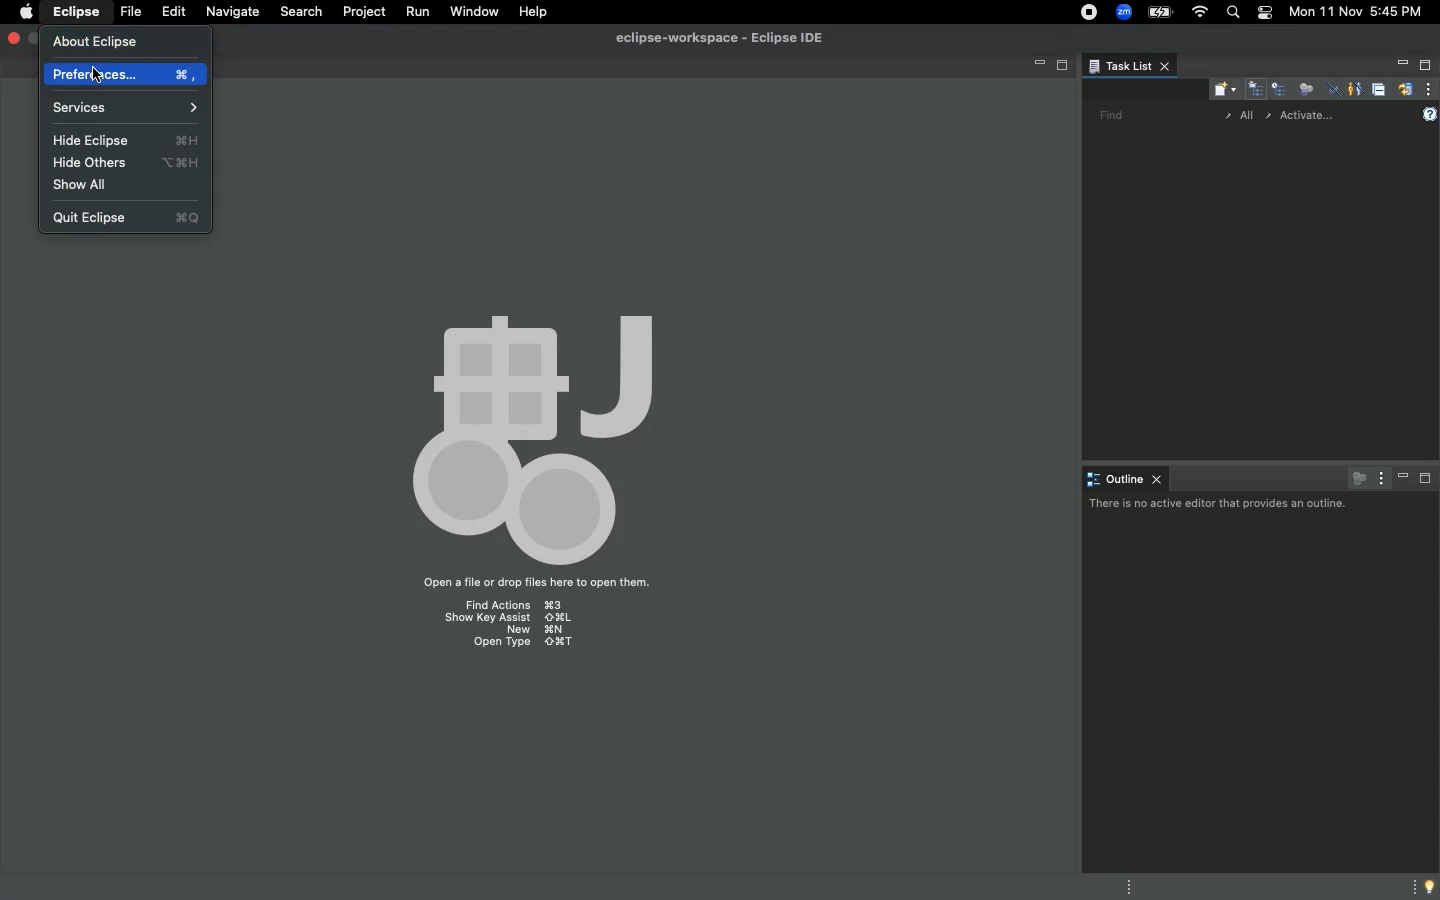  I want to click on Edit, so click(172, 11).